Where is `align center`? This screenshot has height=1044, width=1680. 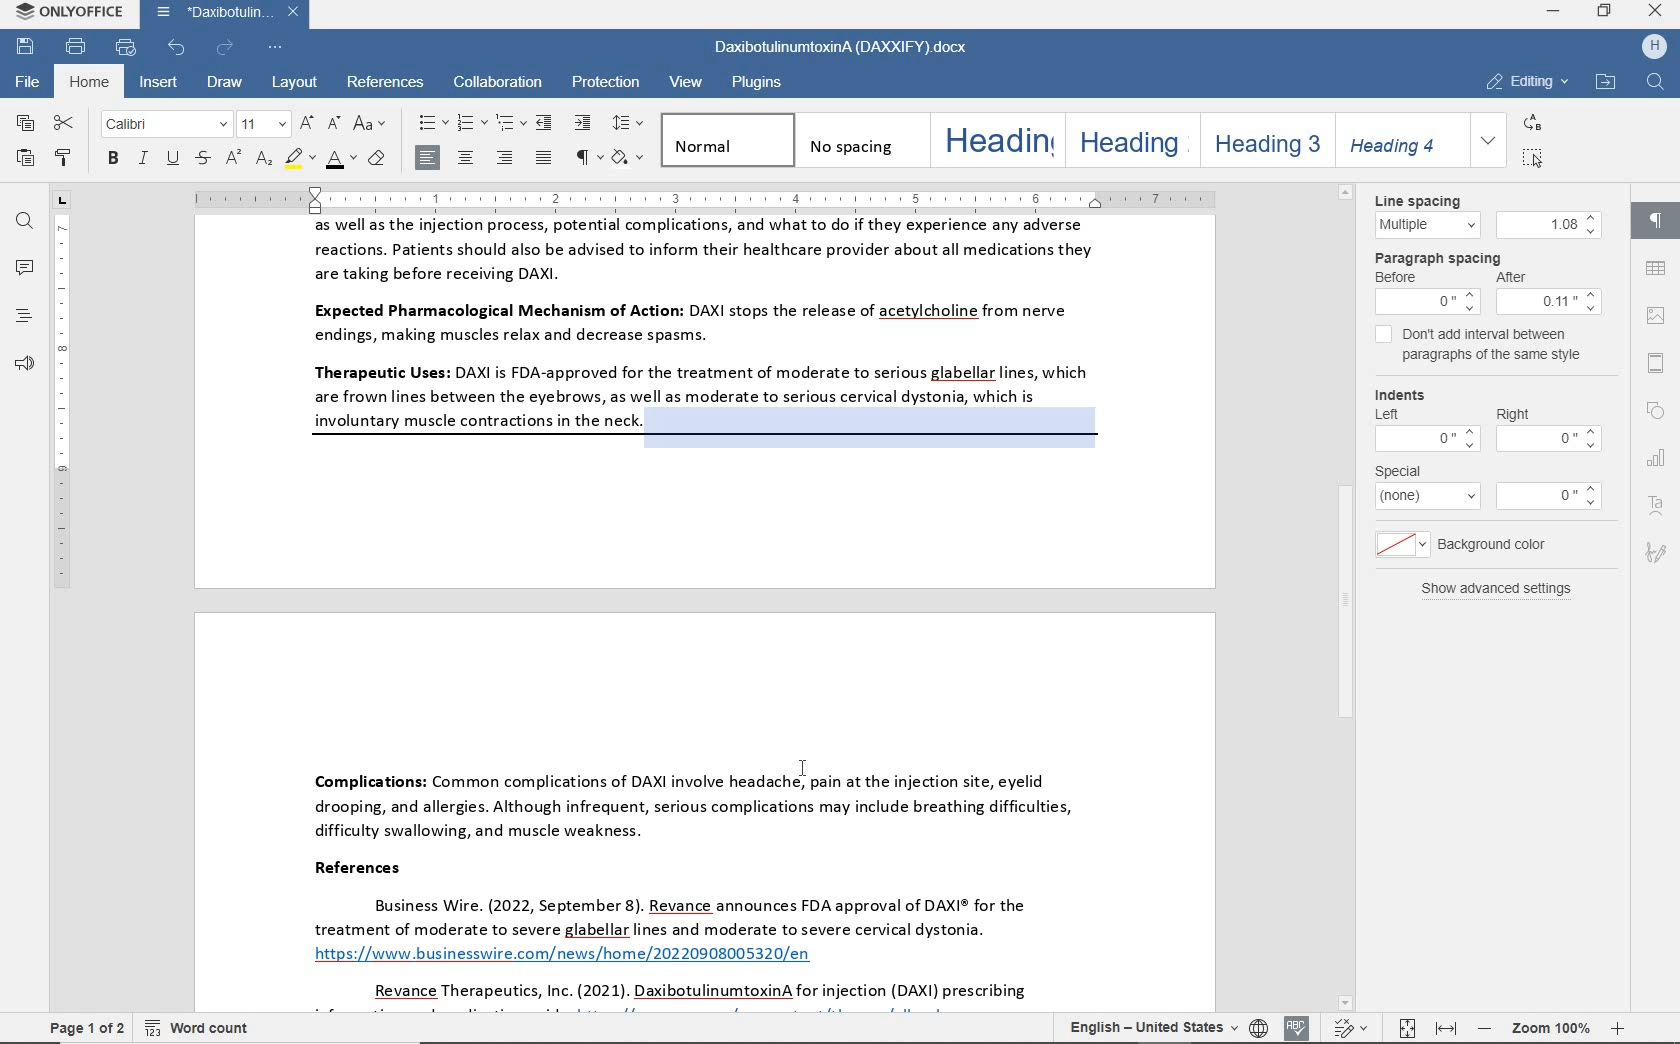
align center is located at coordinates (467, 157).